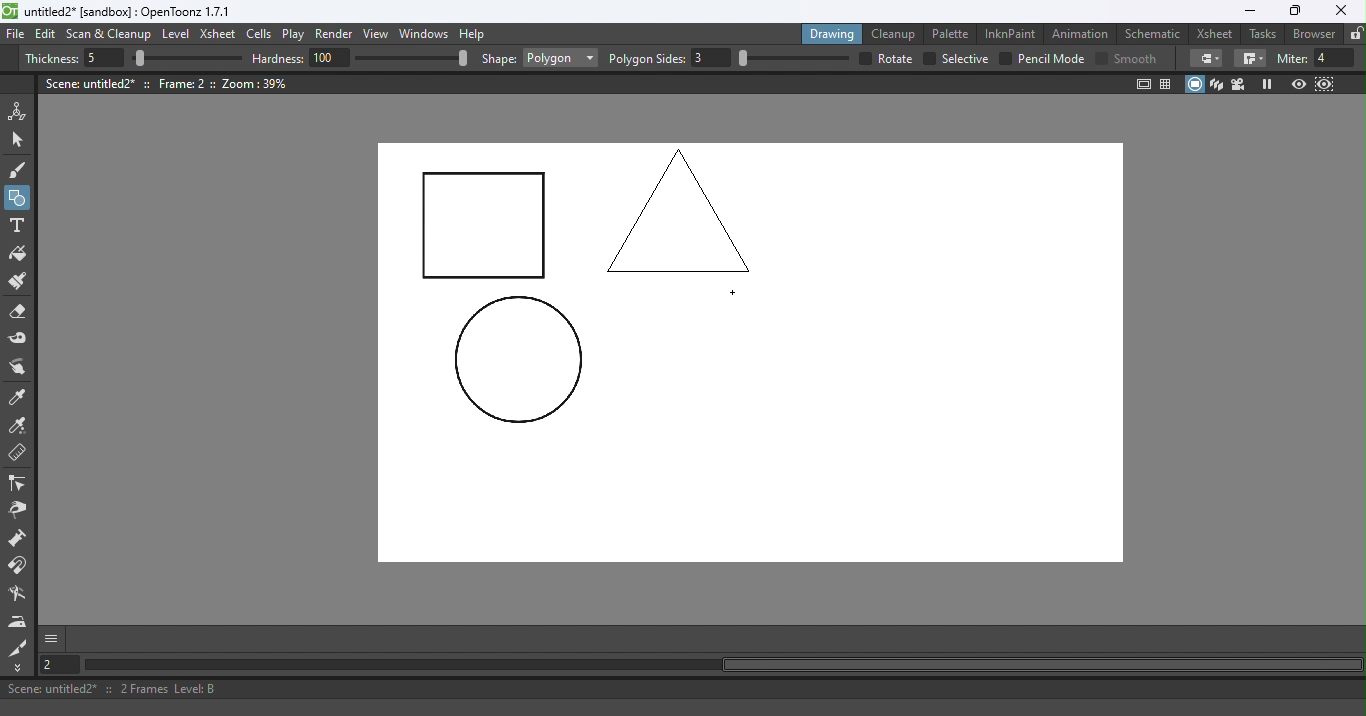 The height and width of the screenshot is (716, 1366). Describe the element at coordinates (1169, 83) in the screenshot. I see `Field guide` at that location.